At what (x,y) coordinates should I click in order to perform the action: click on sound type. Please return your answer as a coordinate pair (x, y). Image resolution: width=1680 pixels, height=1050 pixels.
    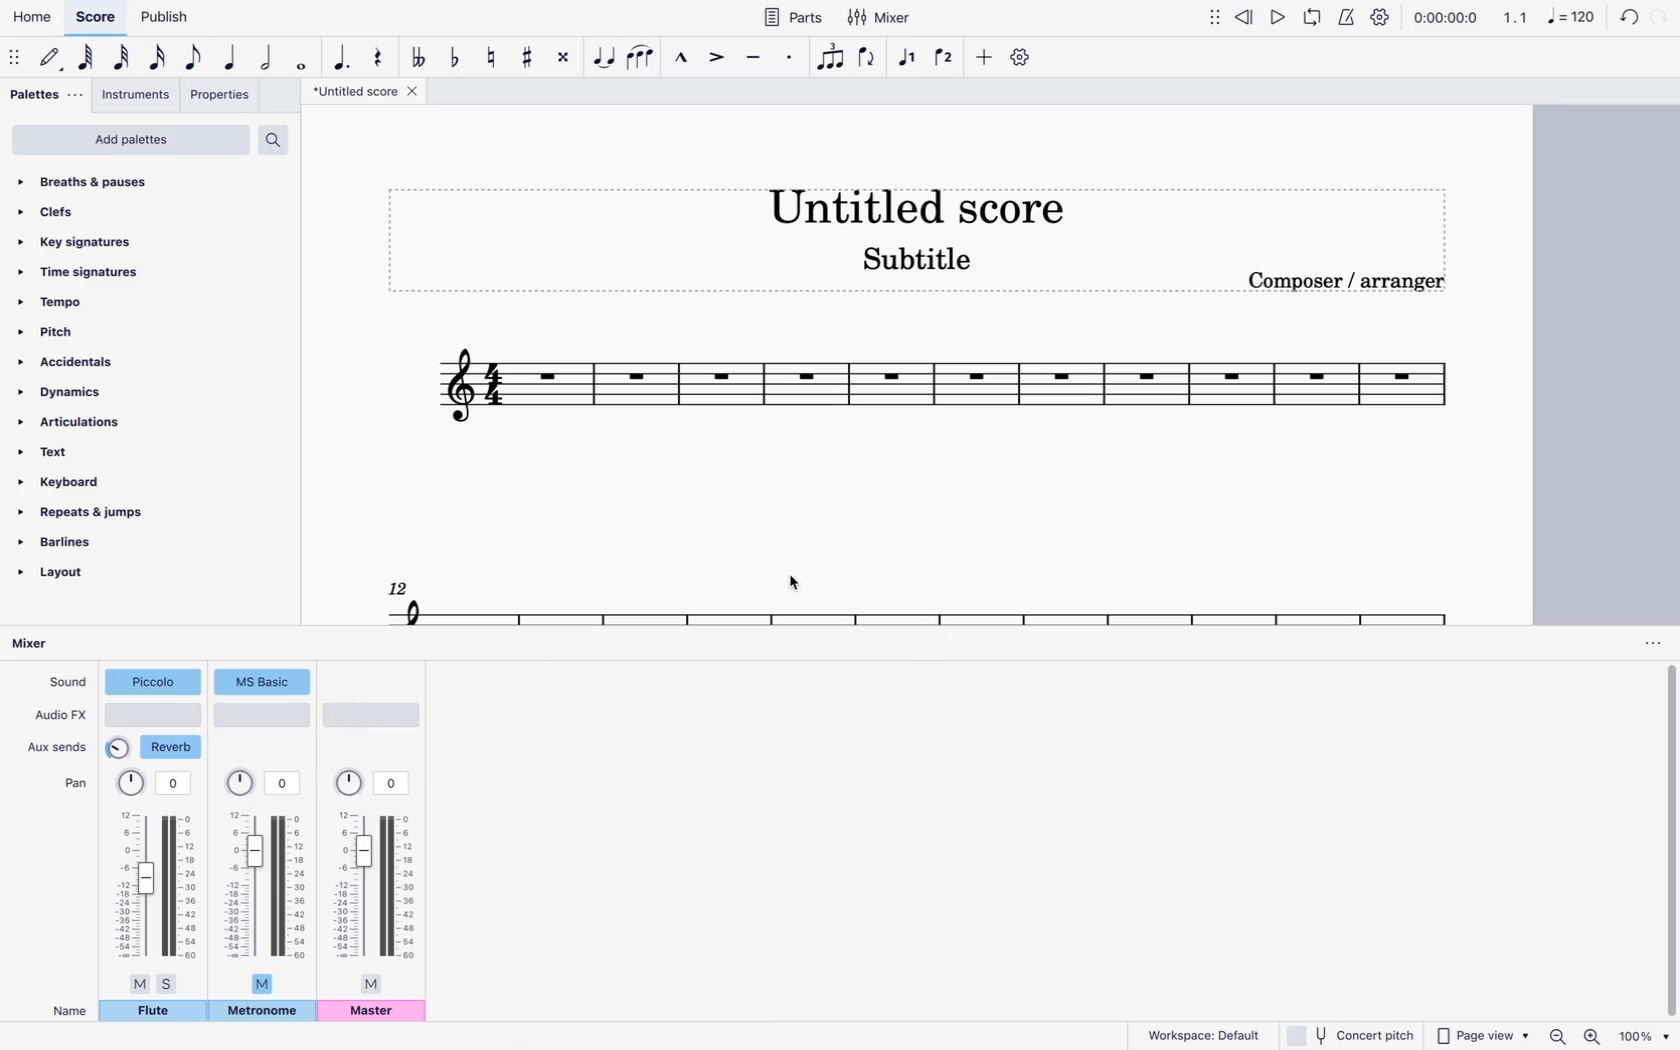
    Looking at the image, I should click on (263, 680).